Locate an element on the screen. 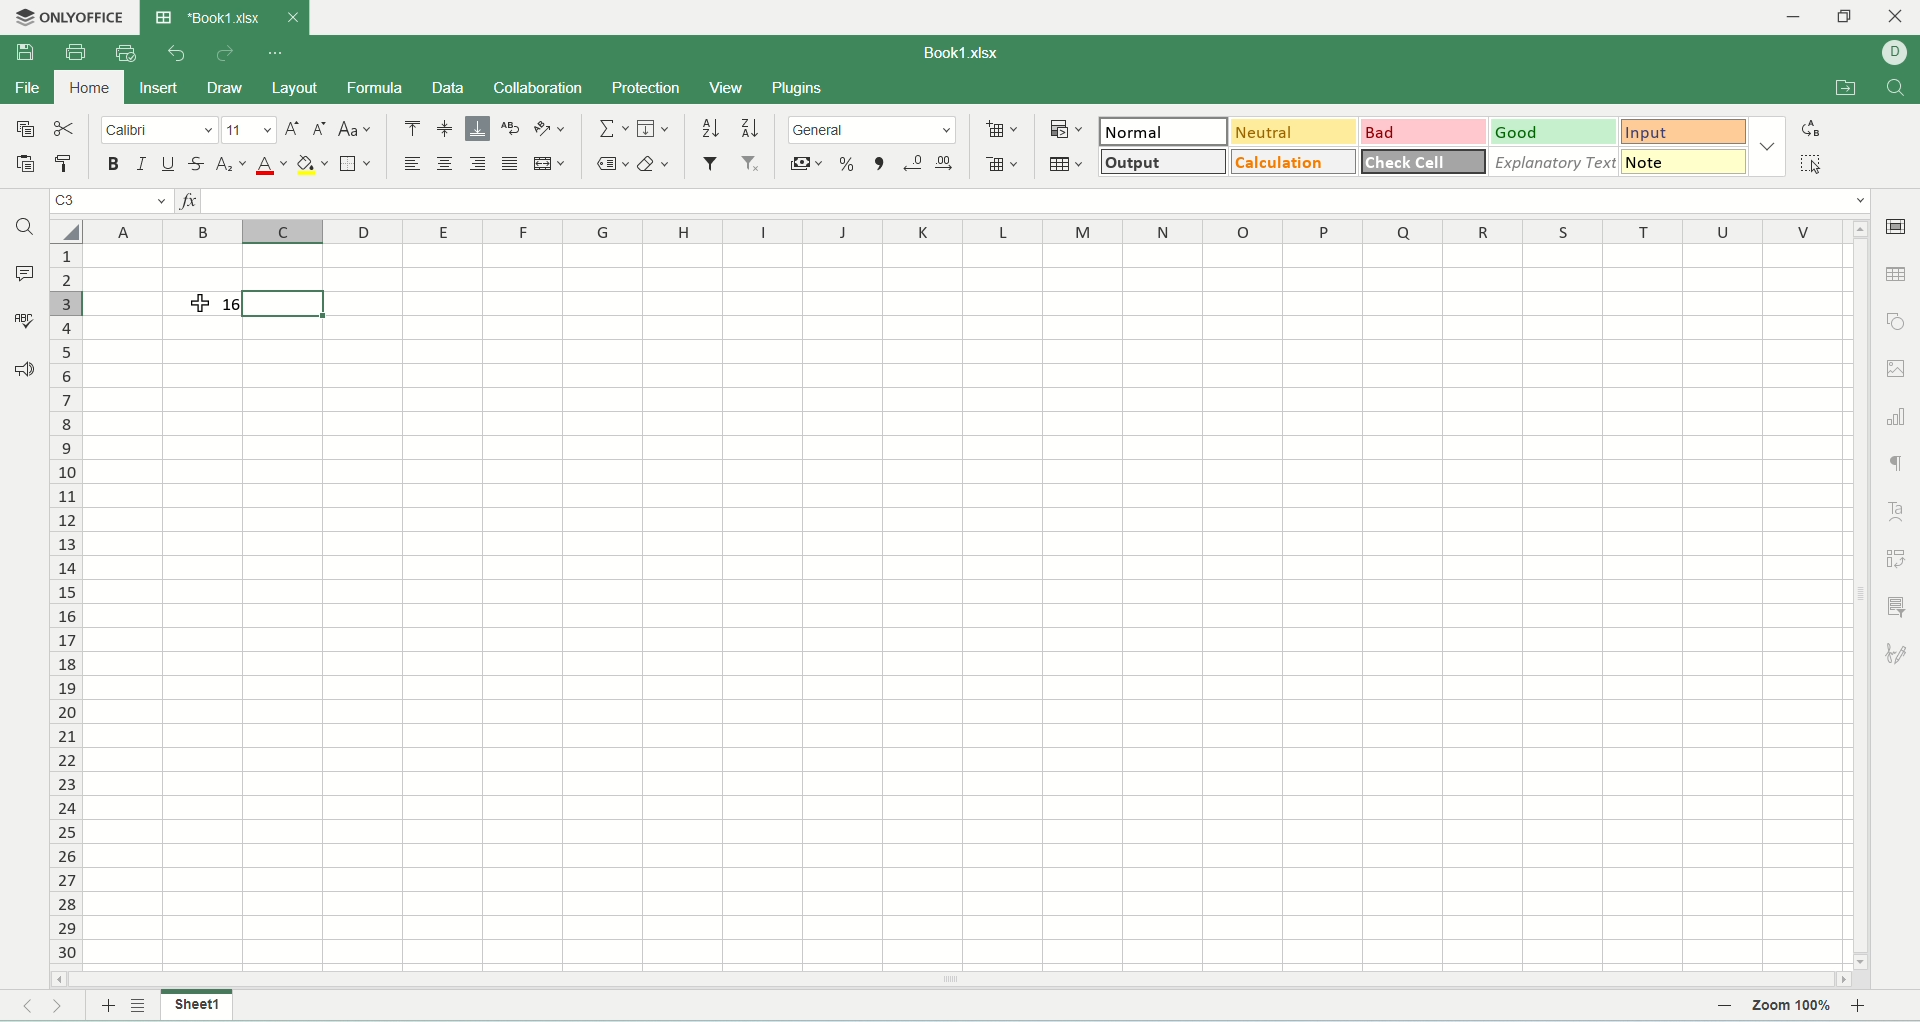 The height and width of the screenshot is (1022, 1920). active cell is located at coordinates (285, 302).